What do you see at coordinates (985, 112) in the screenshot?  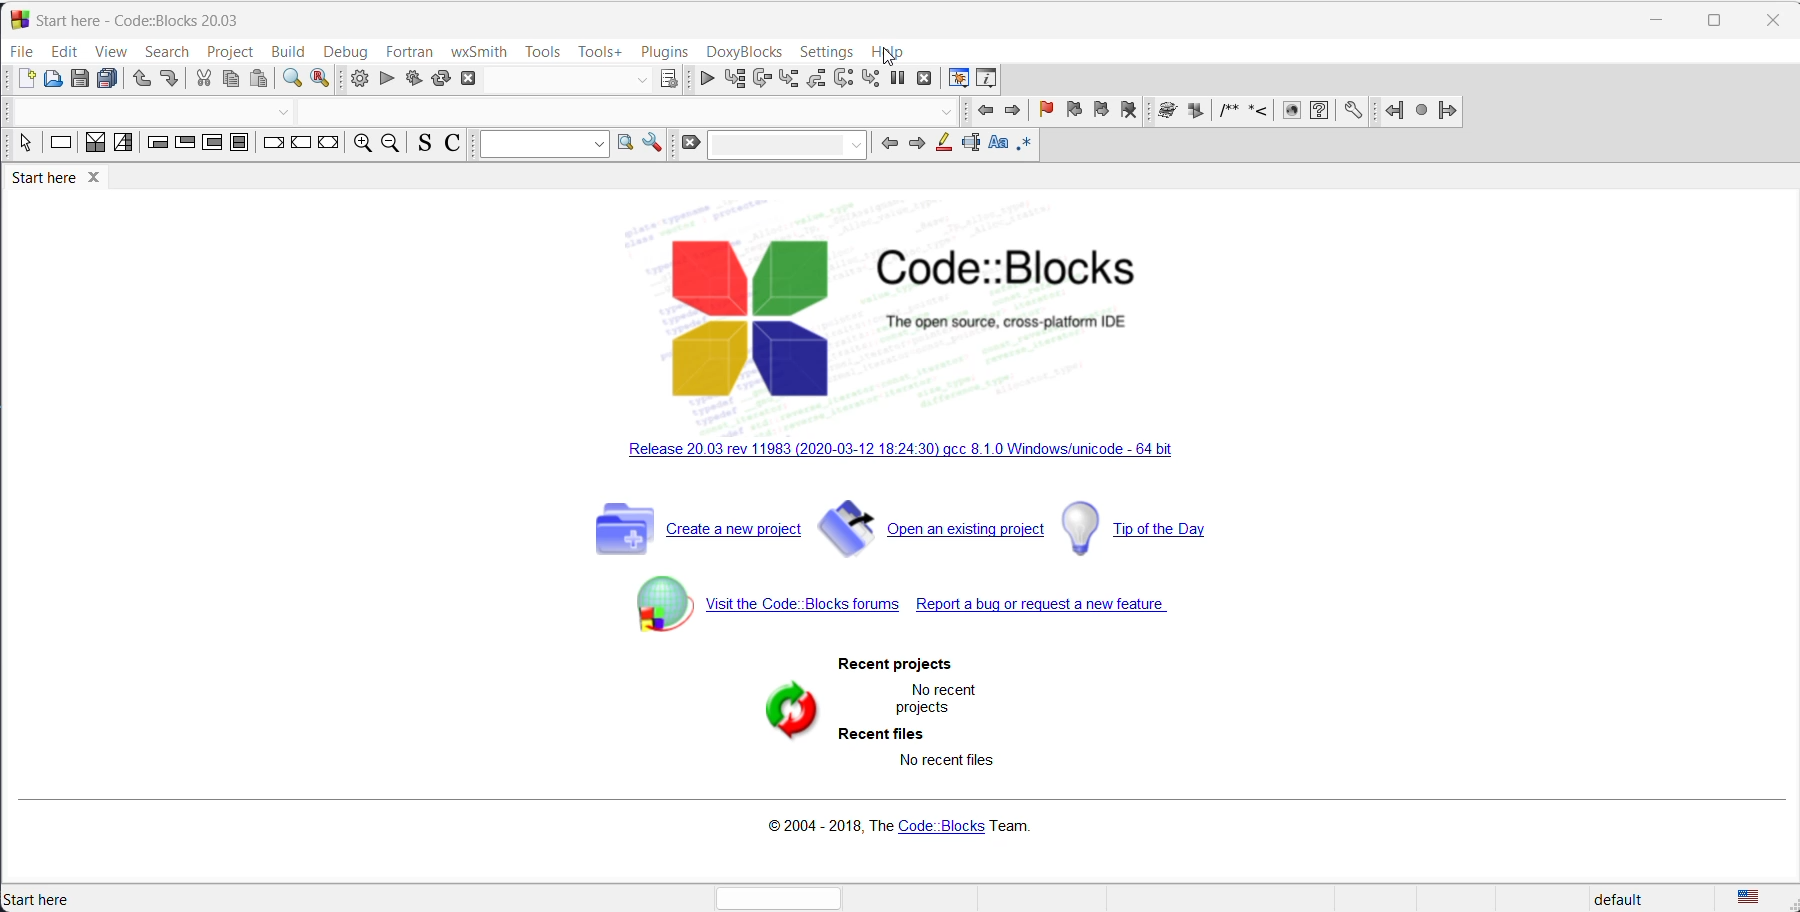 I see `previous` at bounding box center [985, 112].